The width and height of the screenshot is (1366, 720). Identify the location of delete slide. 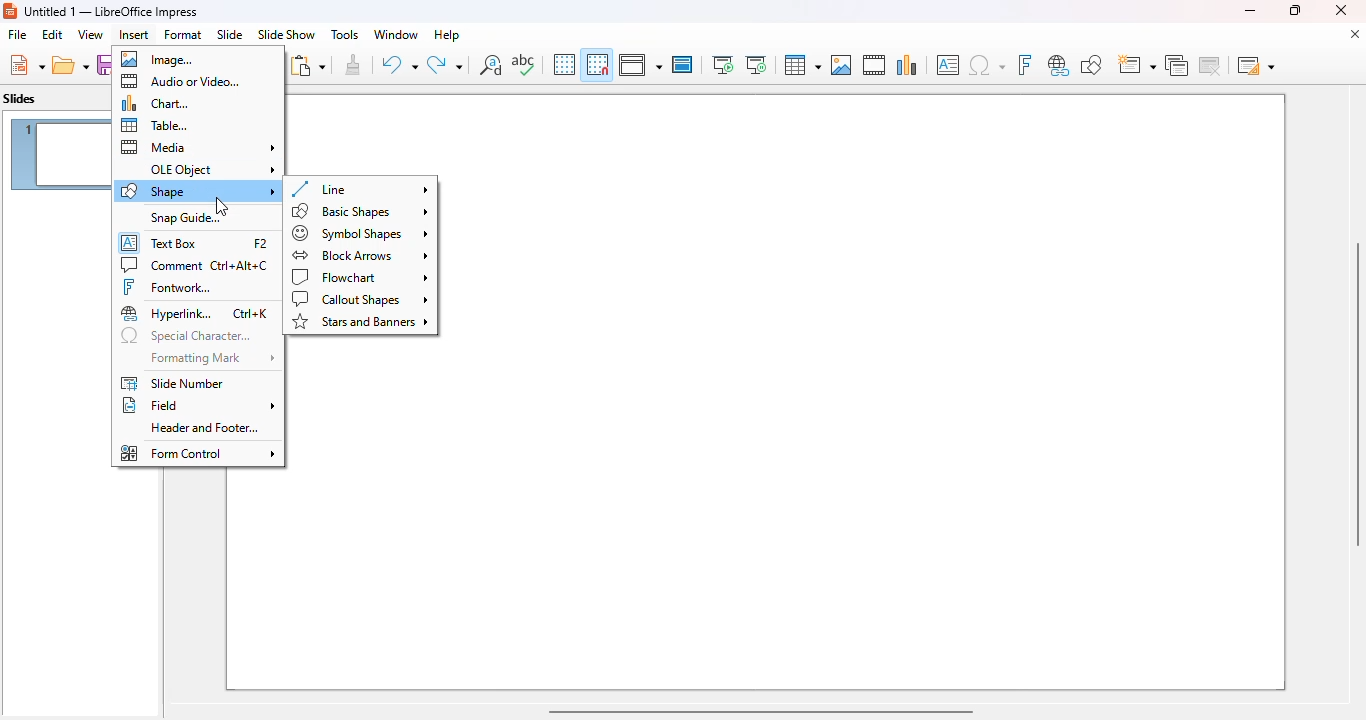
(1213, 65).